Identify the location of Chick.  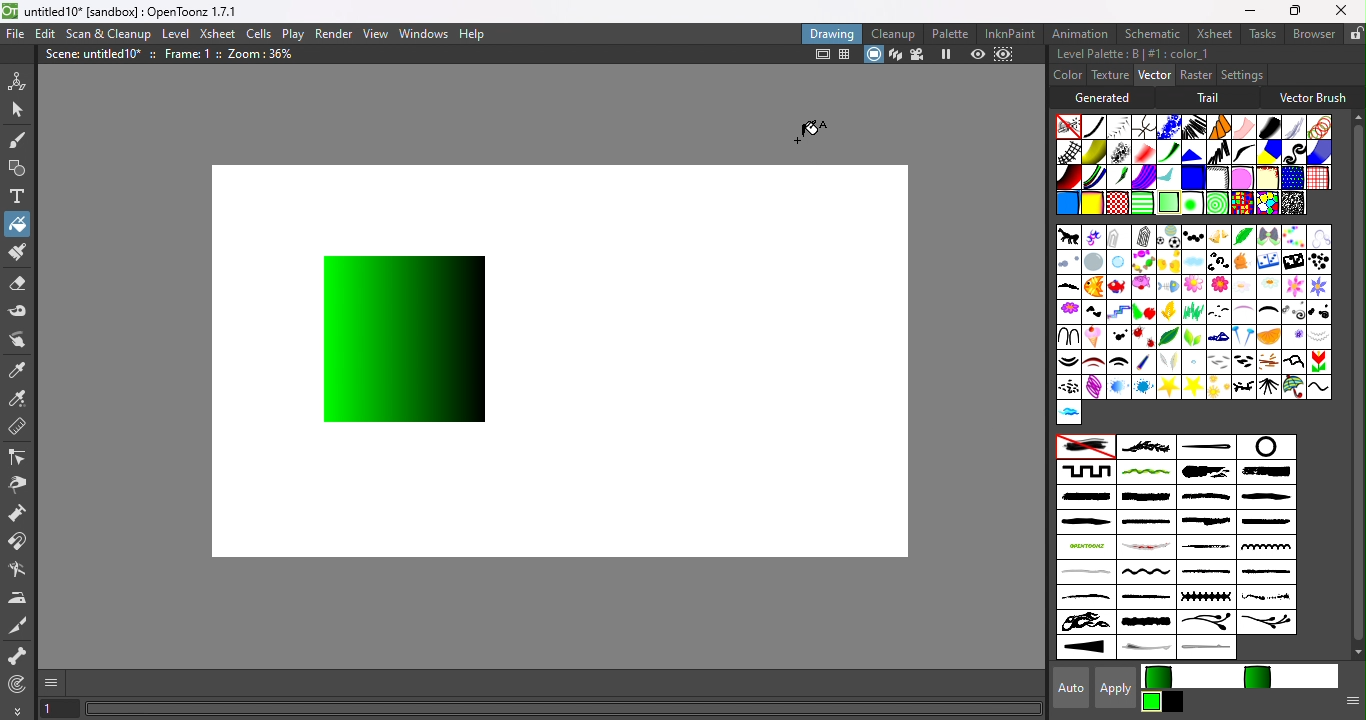
(1167, 261).